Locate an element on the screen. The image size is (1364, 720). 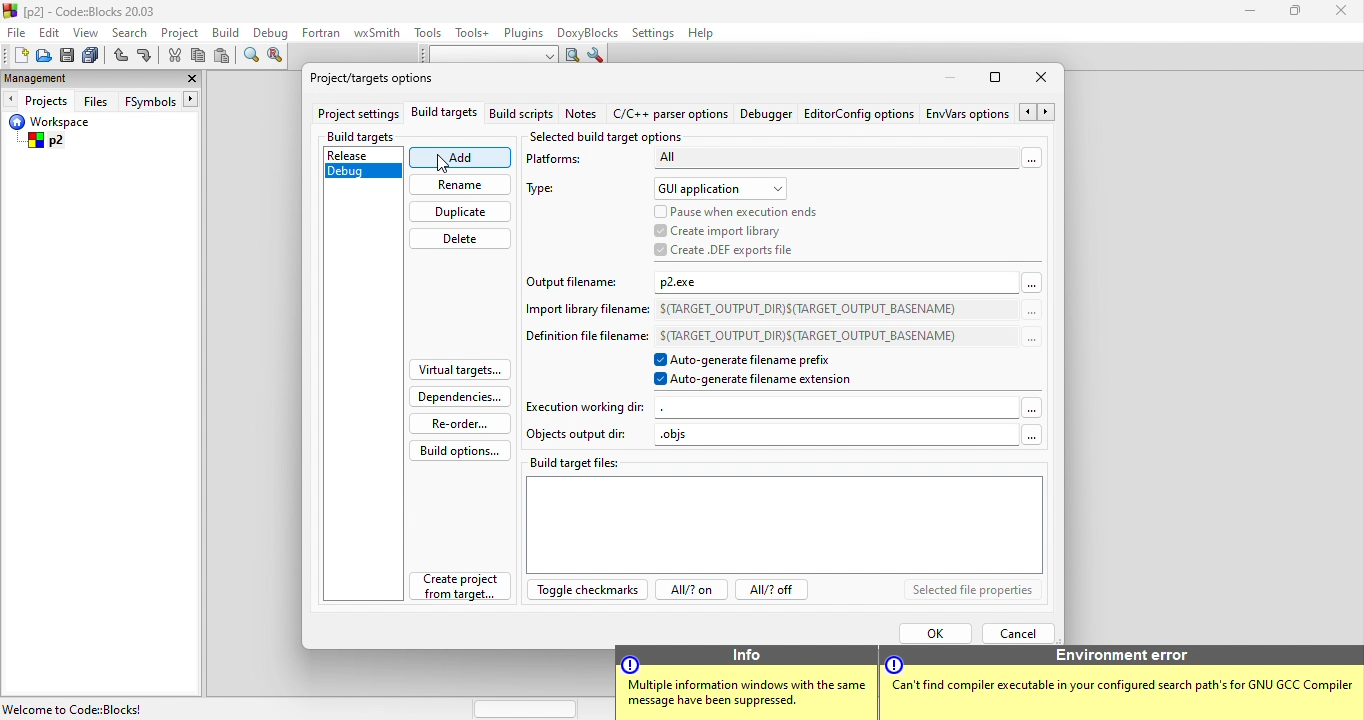
pause when execution ends is located at coordinates (736, 211).